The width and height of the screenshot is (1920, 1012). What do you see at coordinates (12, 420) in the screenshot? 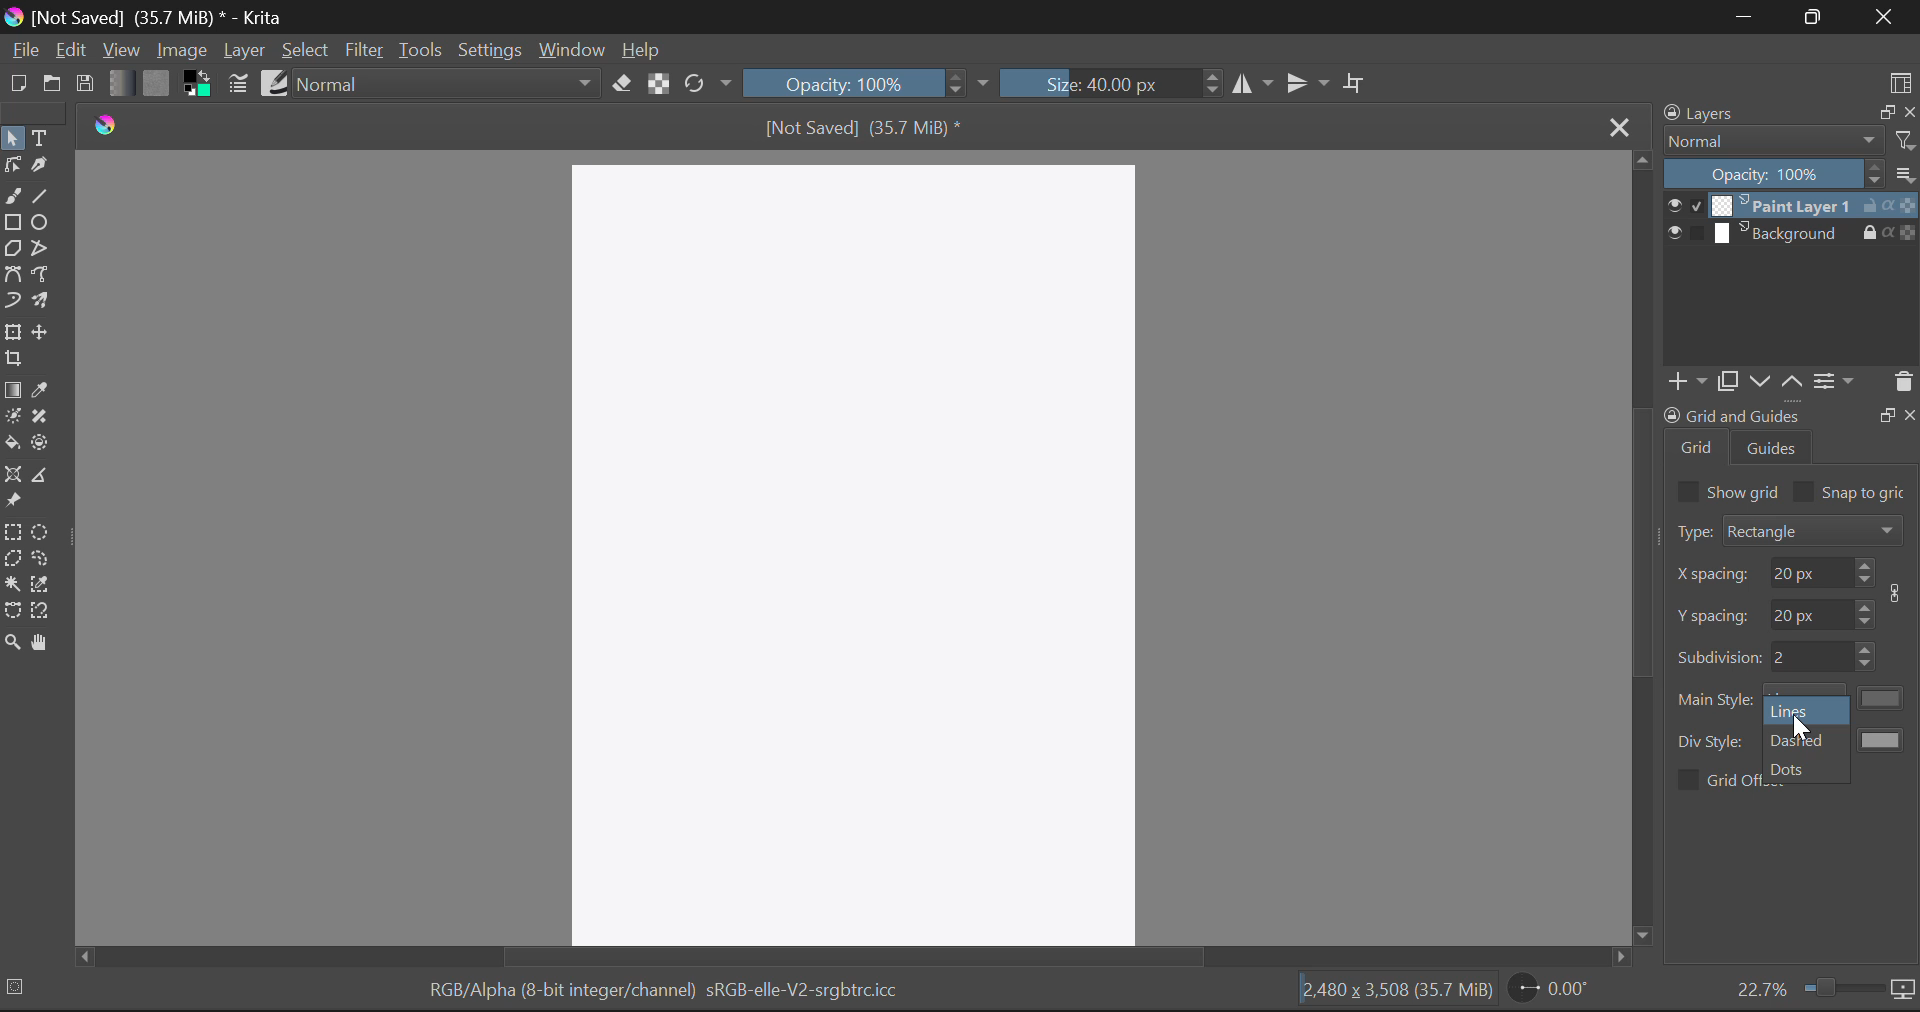
I see `Colorize Mask Tool` at bounding box center [12, 420].